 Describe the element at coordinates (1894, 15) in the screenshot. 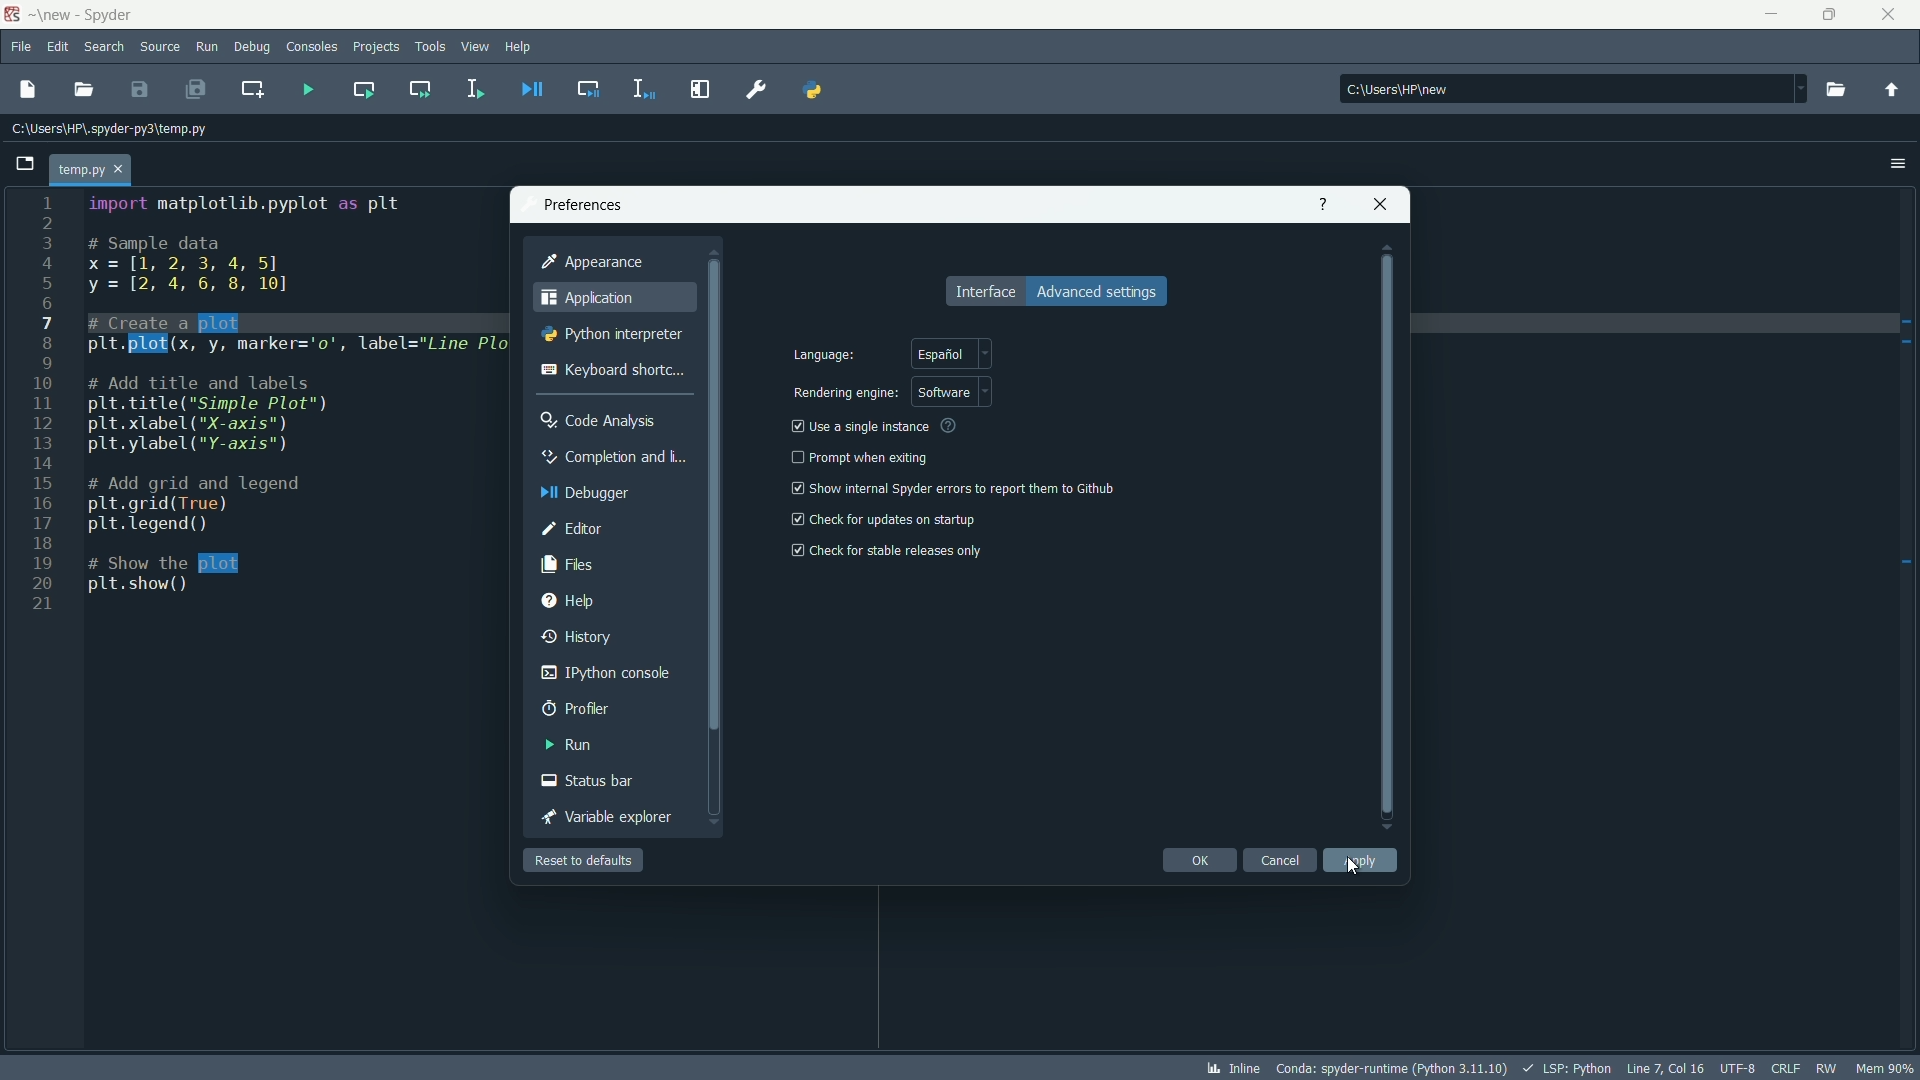

I see `close app` at that location.